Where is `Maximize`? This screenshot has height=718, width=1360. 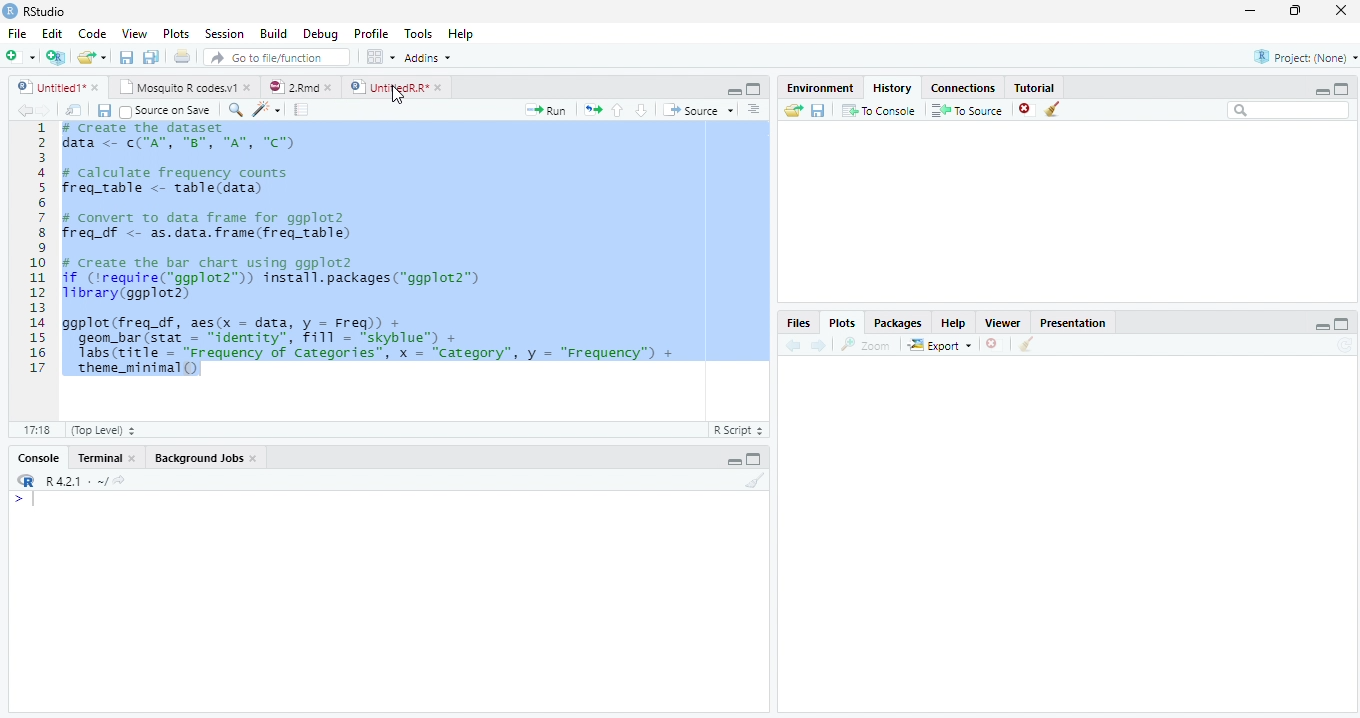 Maximize is located at coordinates (756, 461).